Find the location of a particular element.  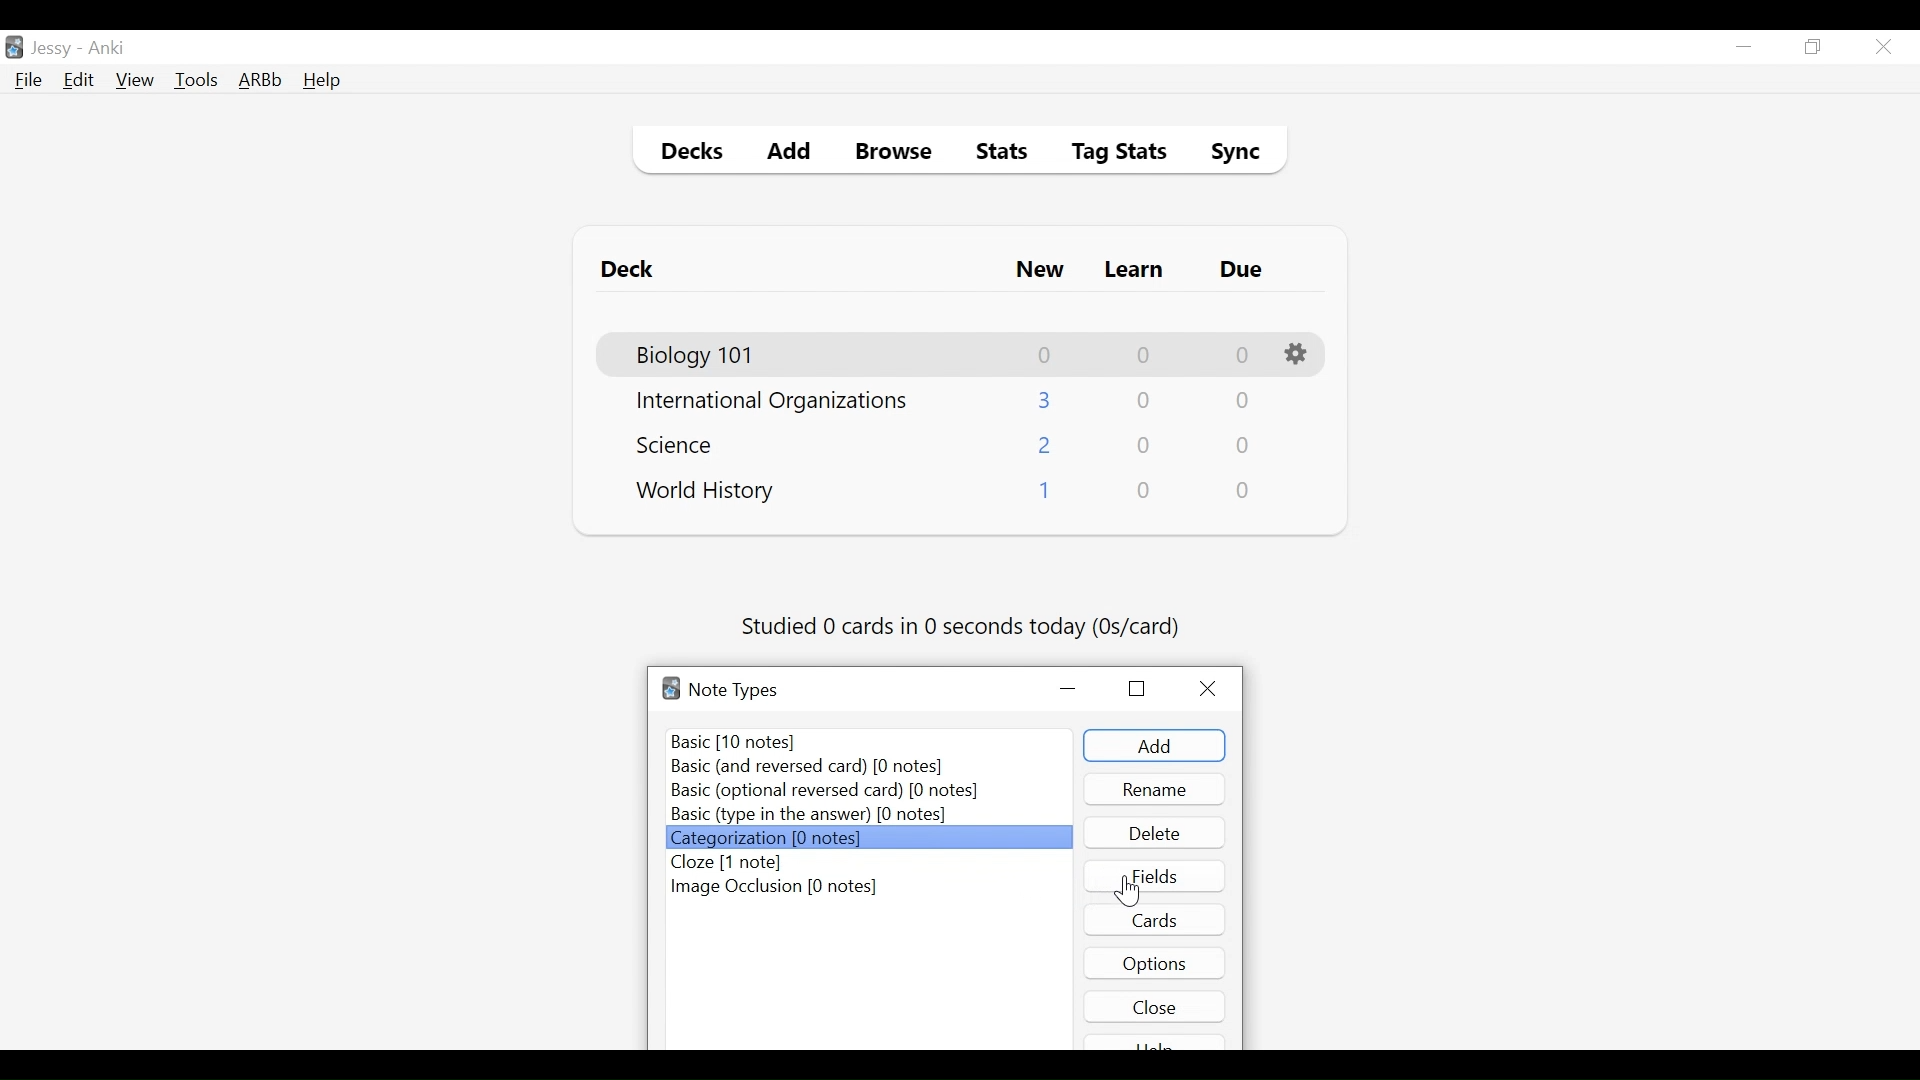

Restore is located at coordinates (1137, 687).